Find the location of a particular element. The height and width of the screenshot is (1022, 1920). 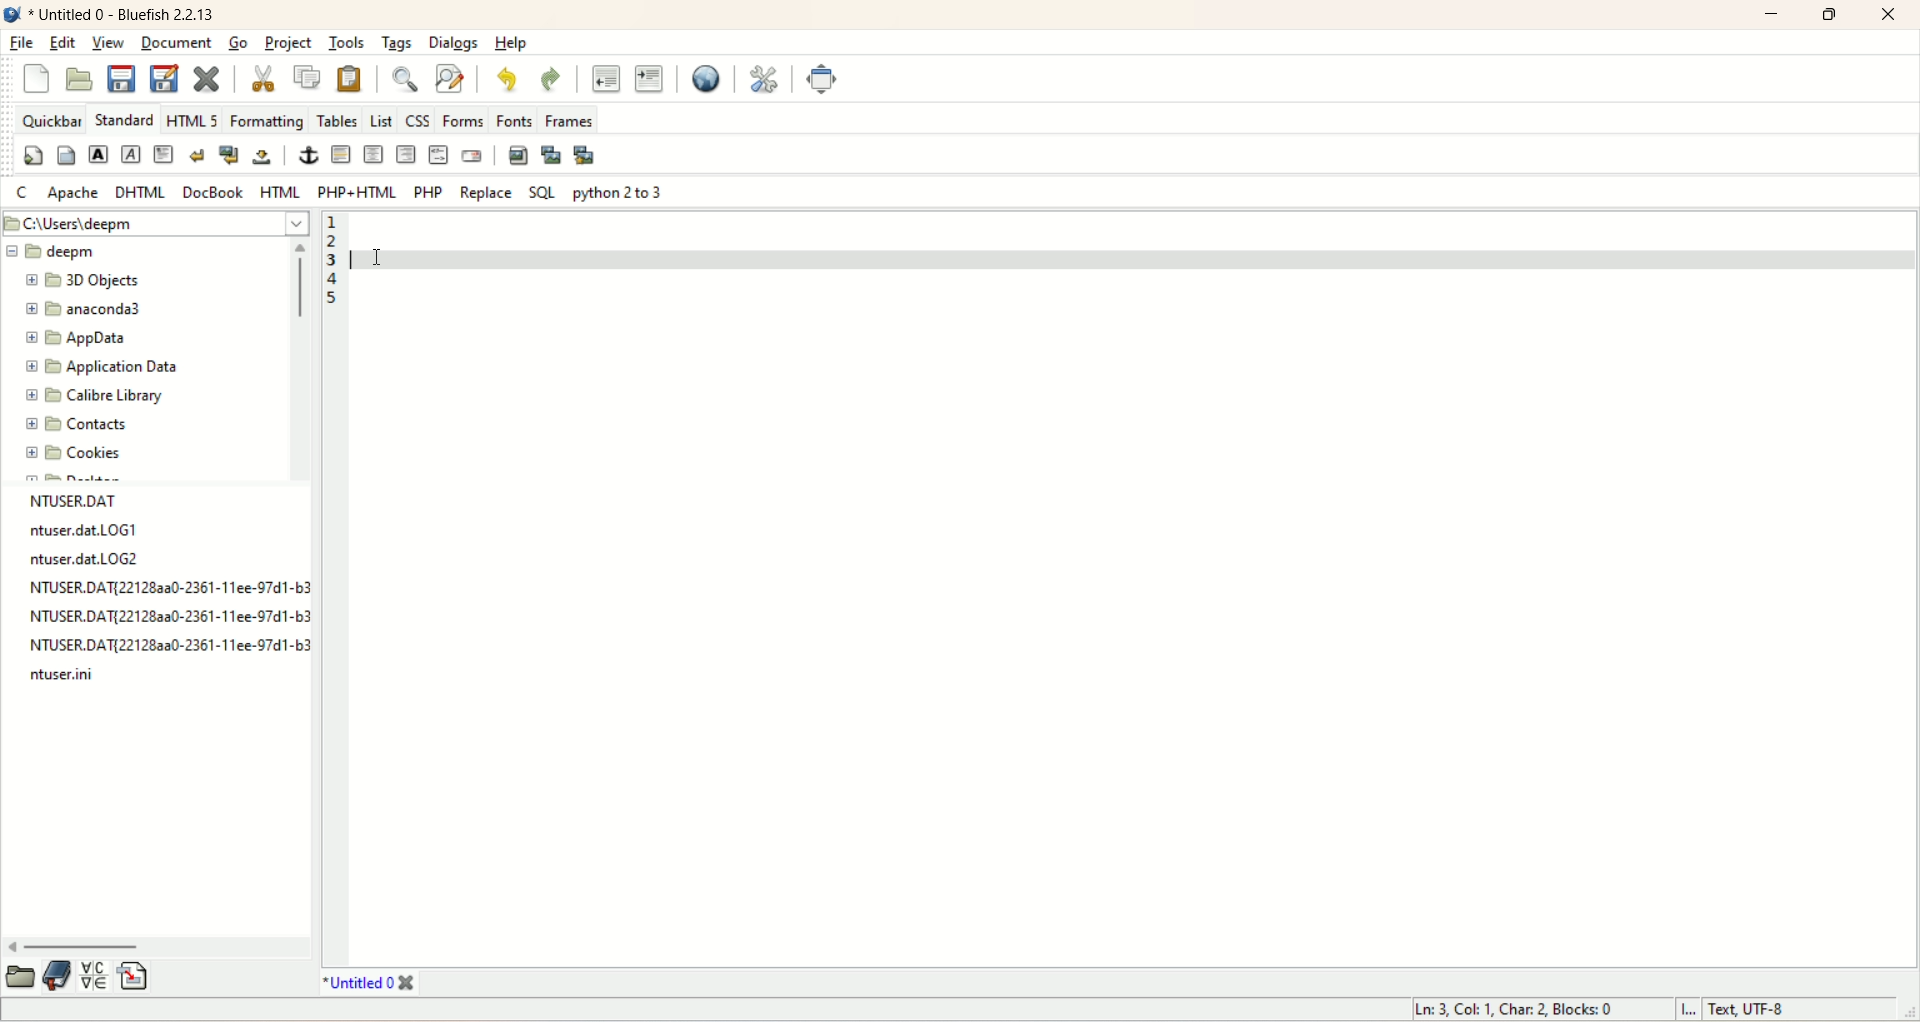

undo is located at coordinates (503, 77).